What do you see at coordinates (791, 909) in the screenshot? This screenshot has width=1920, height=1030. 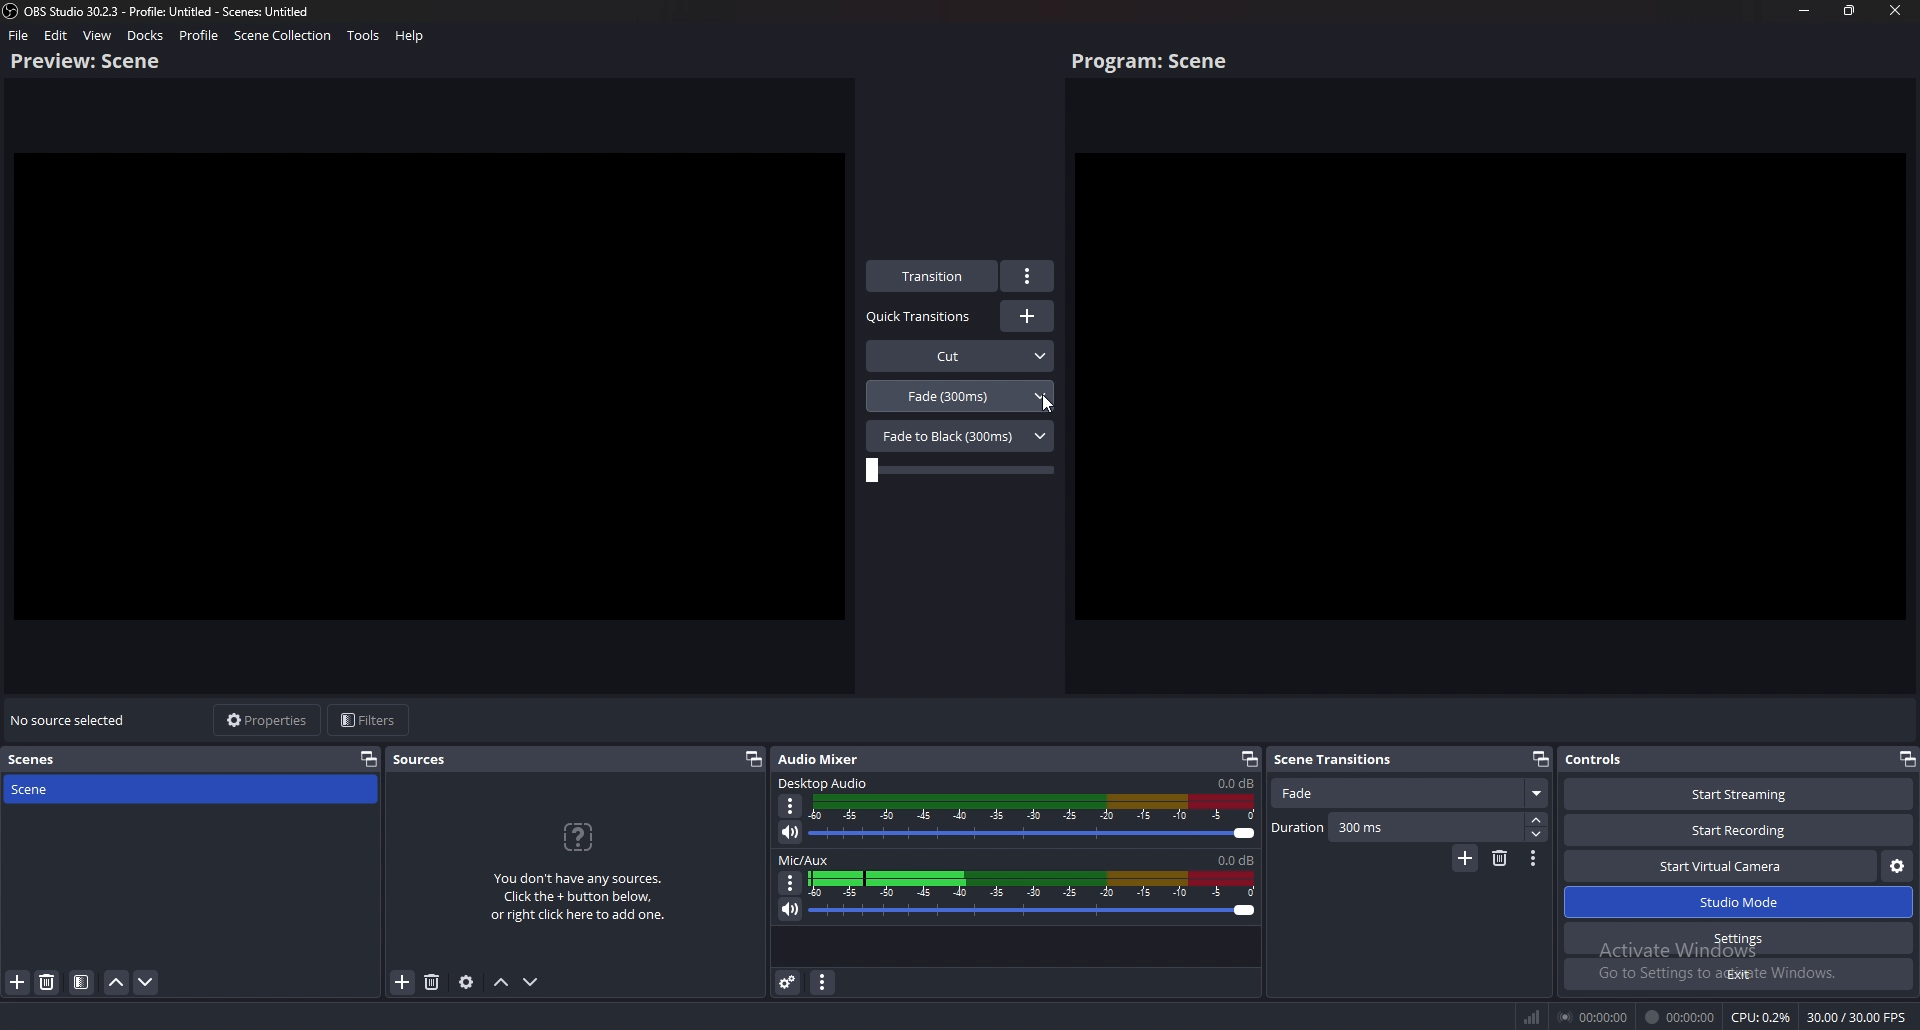 I see `mute` at bounding box center [791, 909].